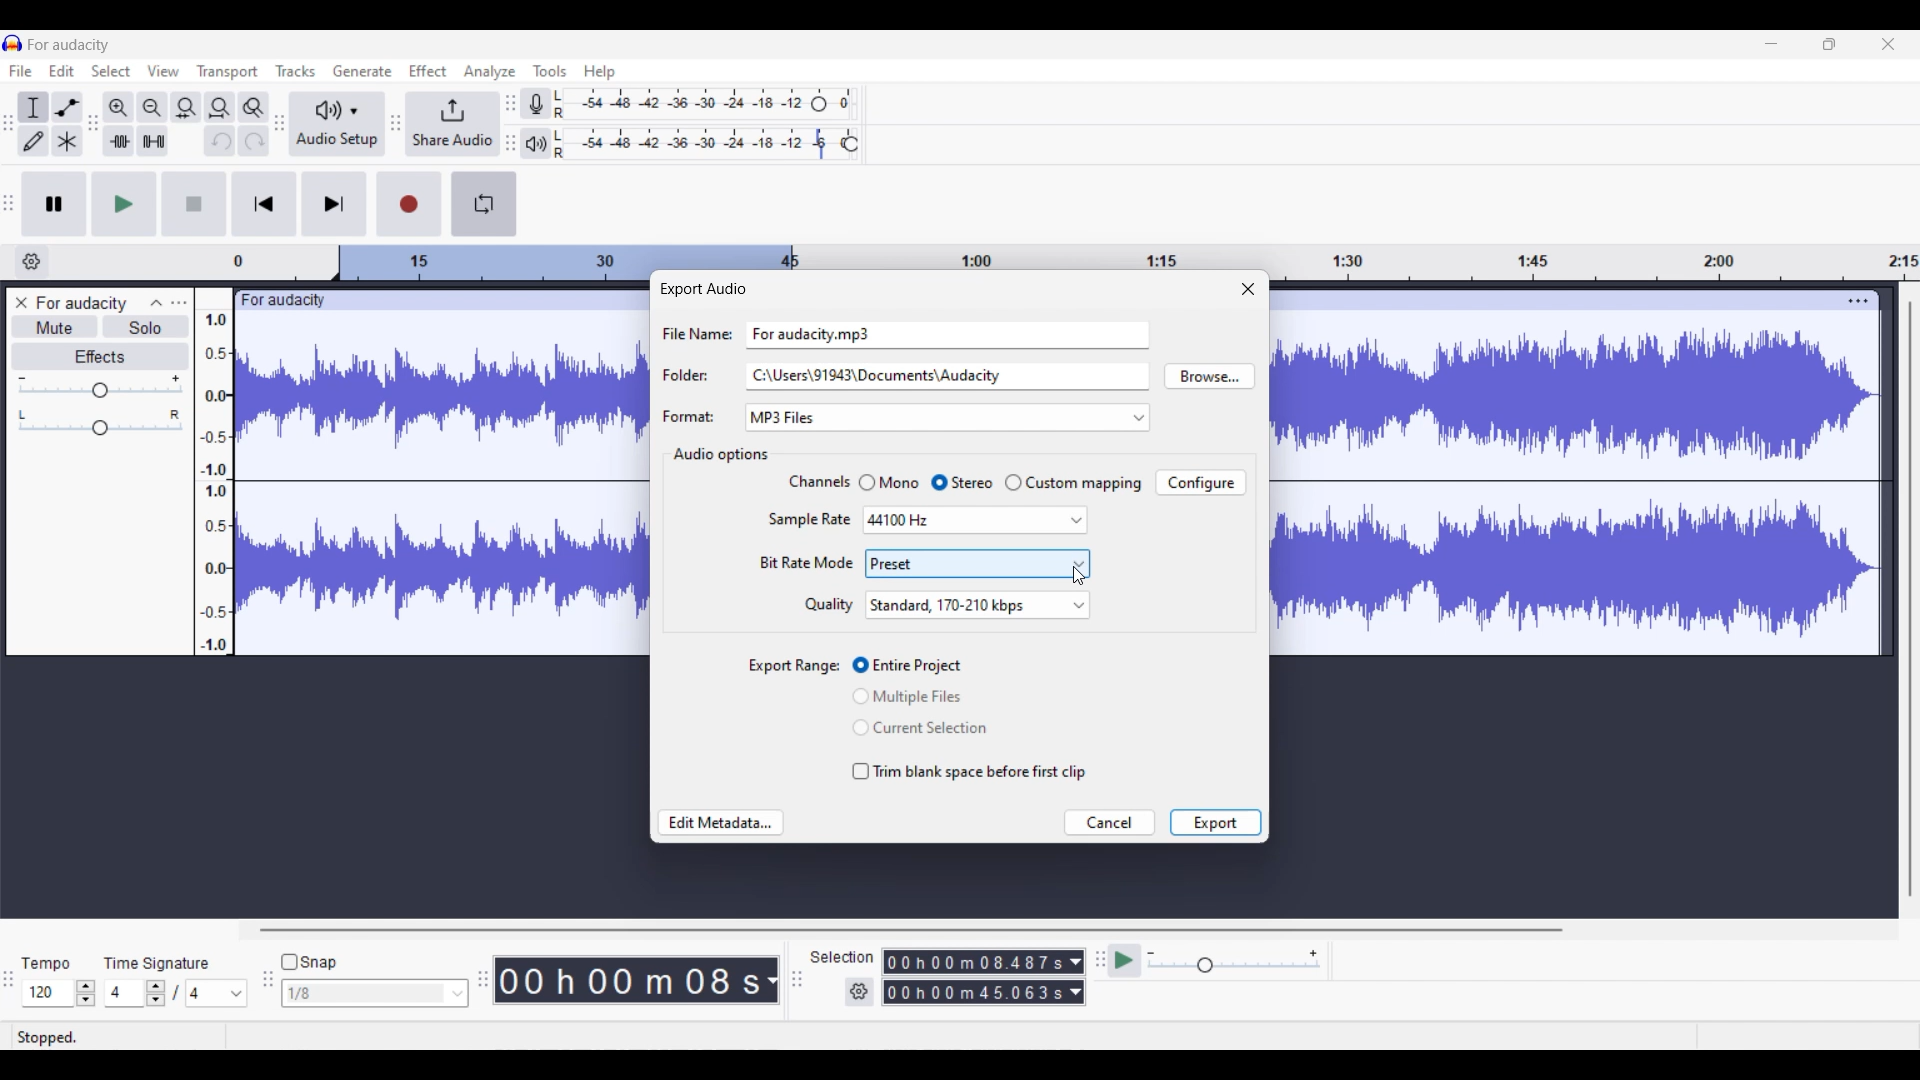 This screenshot has height=1080, width=1920. I want to click on Export, so click(1215, 822).